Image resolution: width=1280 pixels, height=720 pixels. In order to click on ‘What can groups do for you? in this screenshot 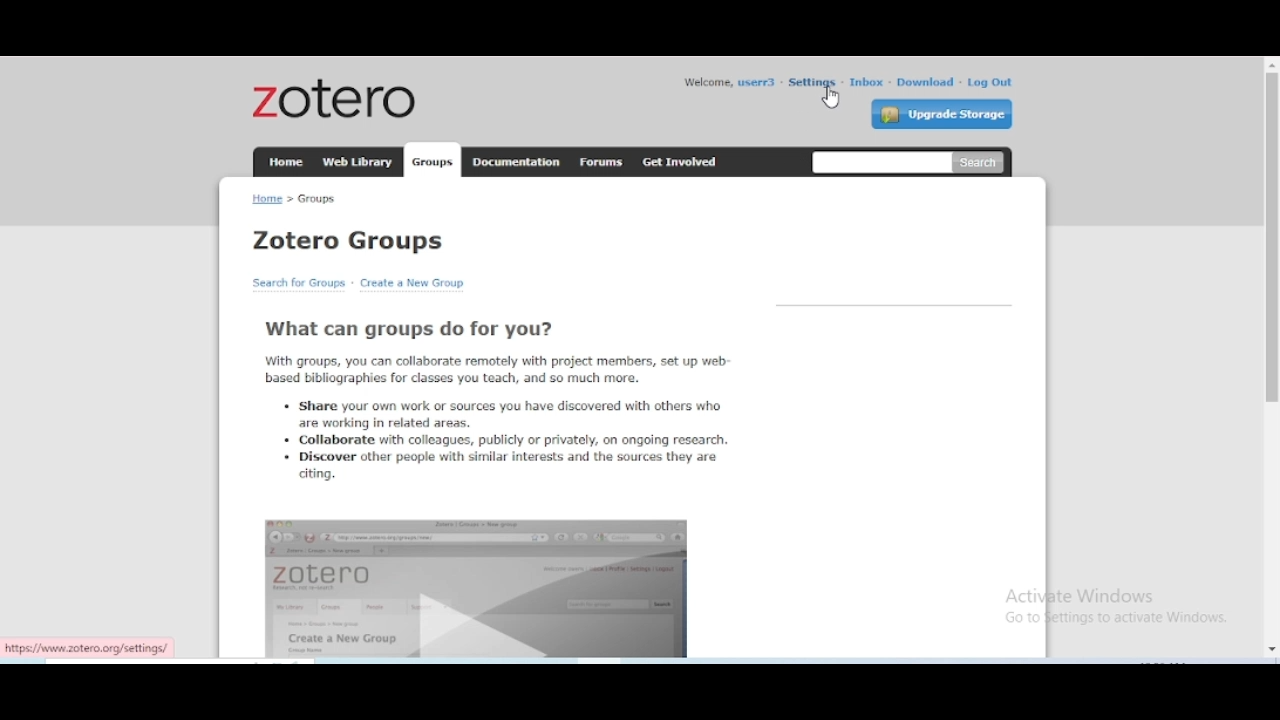, I will do `click(411, 330)`.